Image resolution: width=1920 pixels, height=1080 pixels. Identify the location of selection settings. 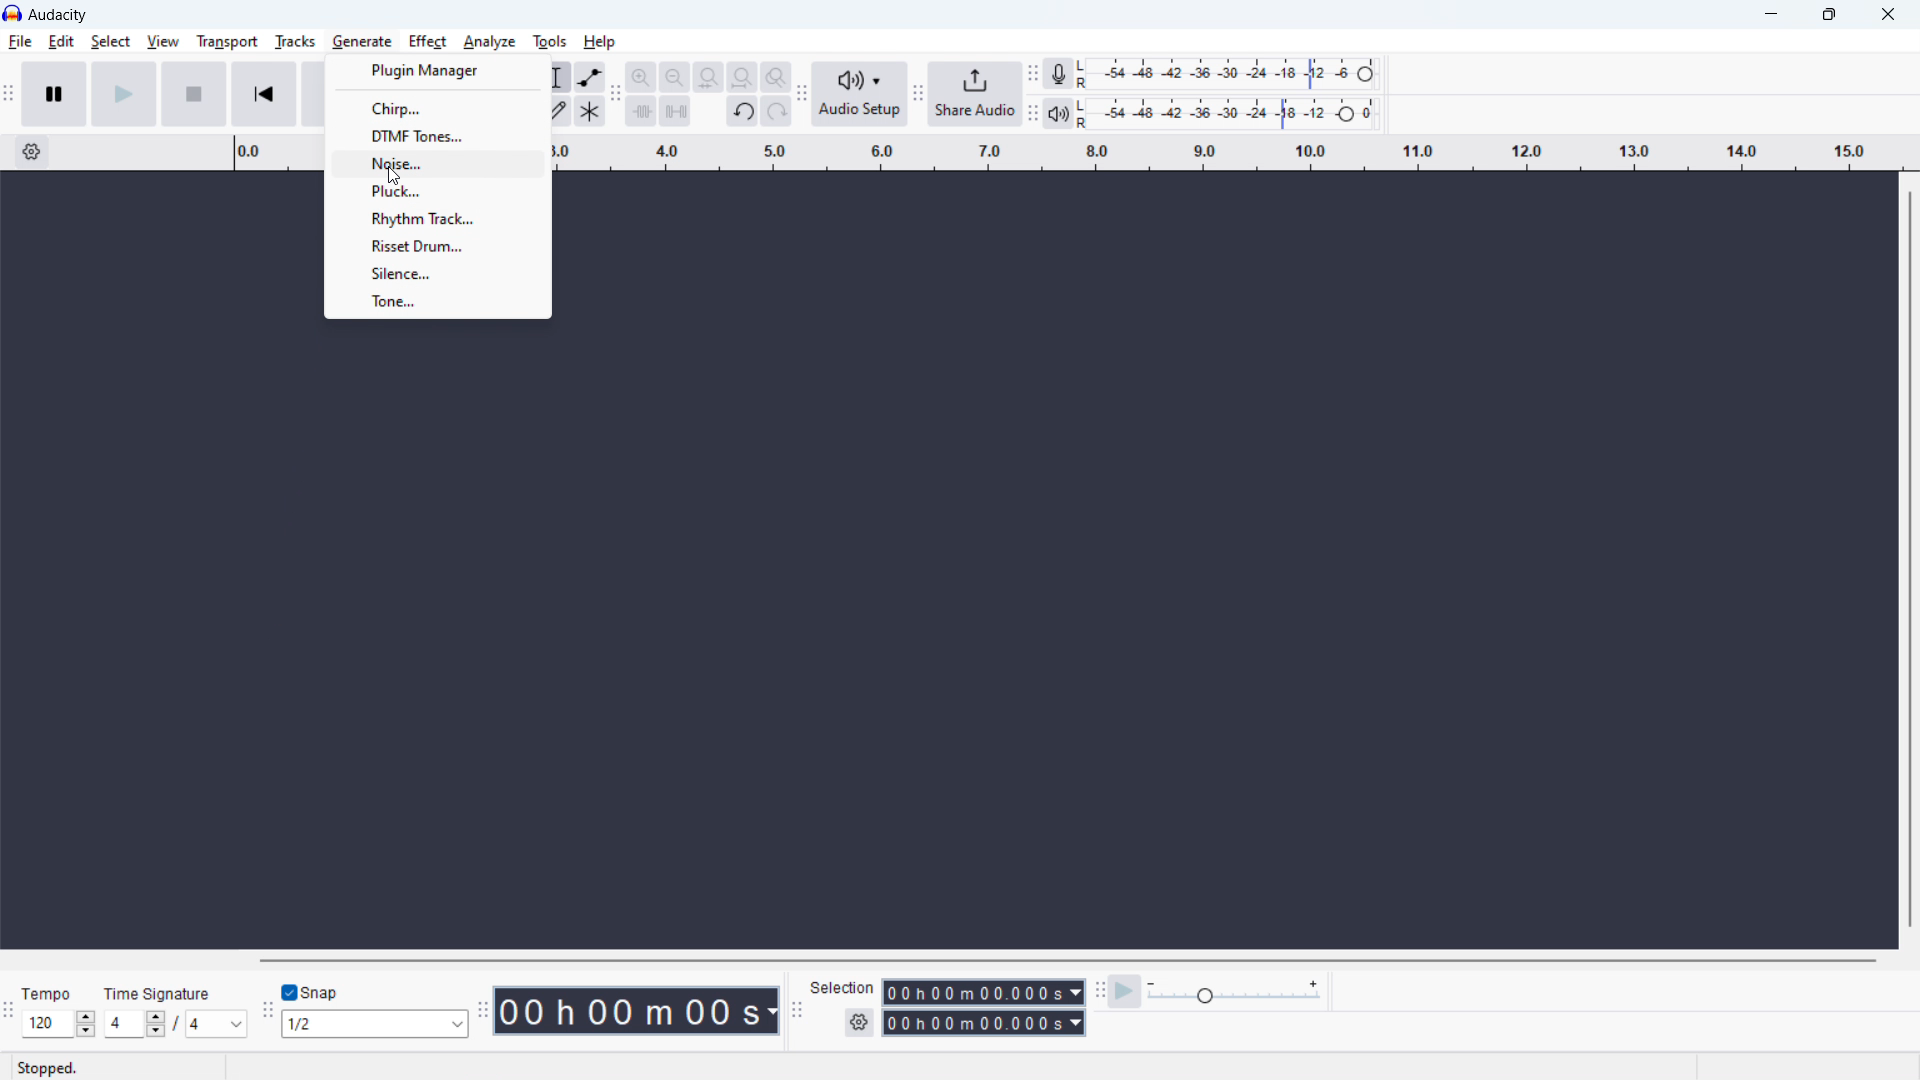
(859, 1023).